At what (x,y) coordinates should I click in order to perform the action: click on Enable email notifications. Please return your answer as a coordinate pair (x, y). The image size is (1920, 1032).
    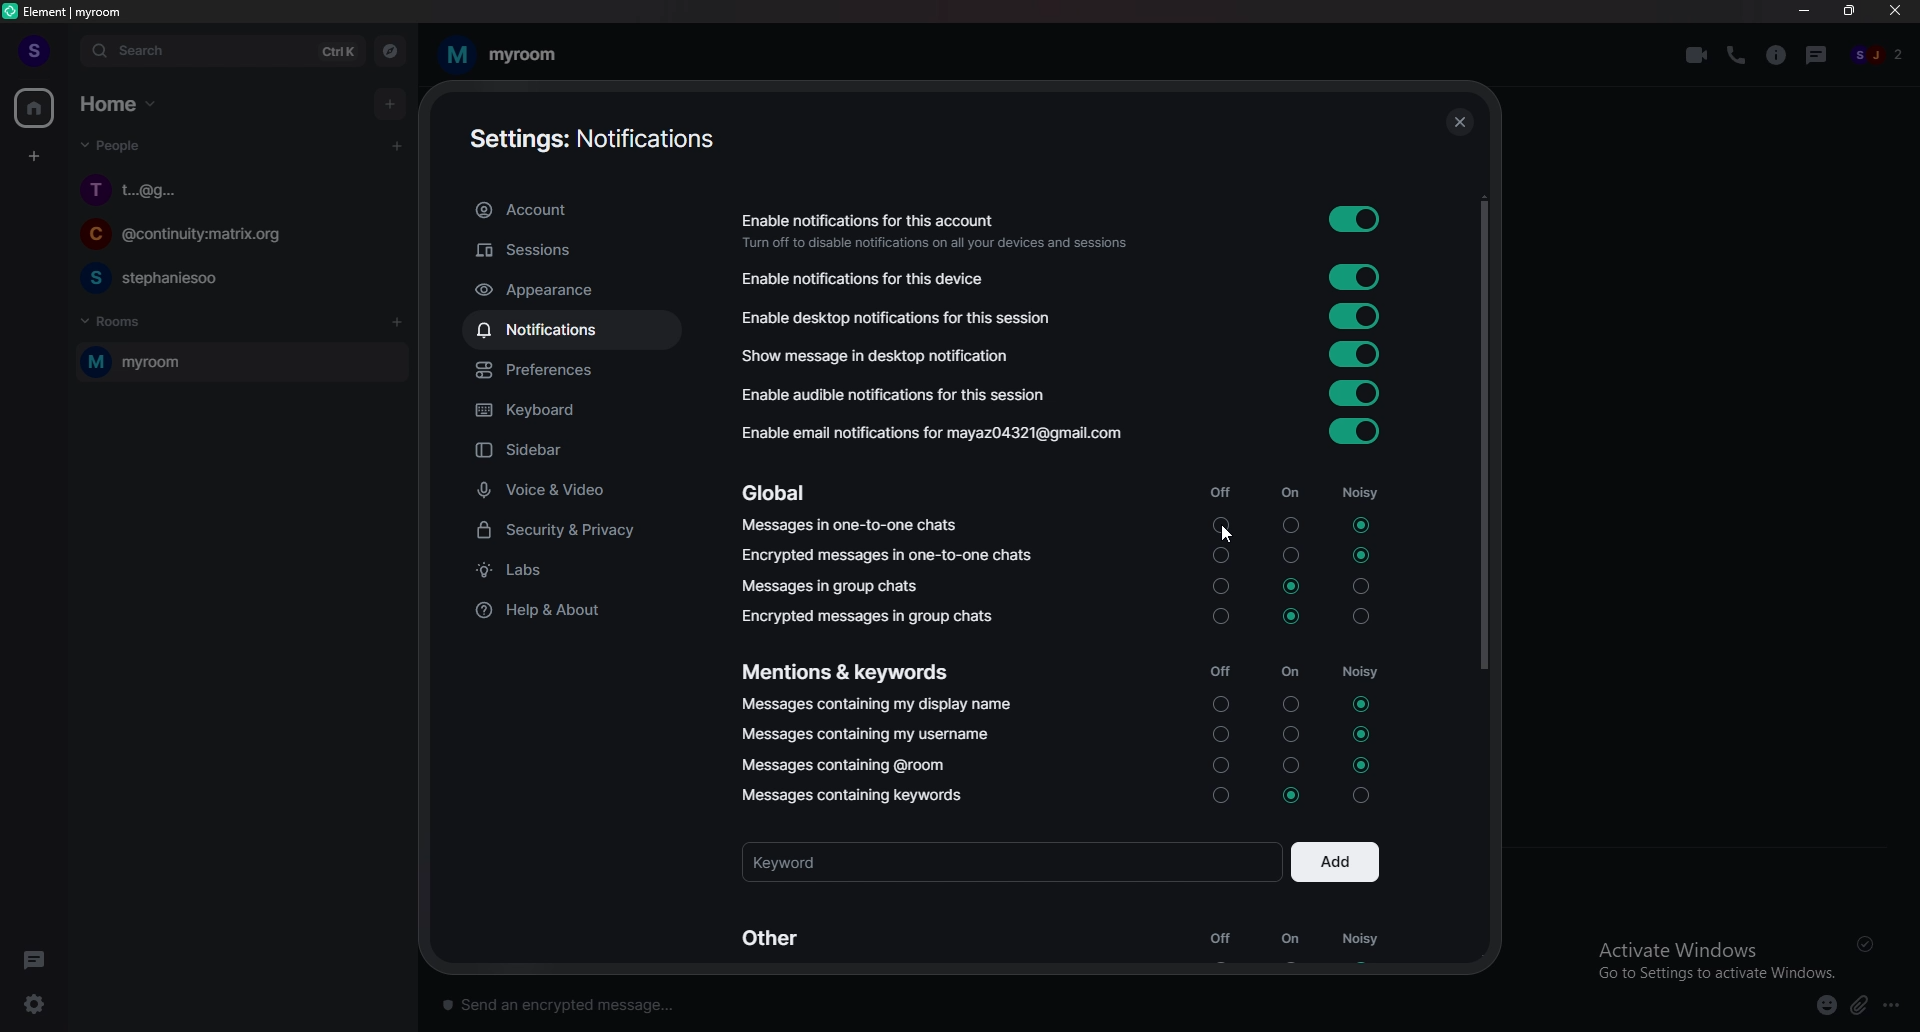
    Looking at the image, I should click on (930, 436).